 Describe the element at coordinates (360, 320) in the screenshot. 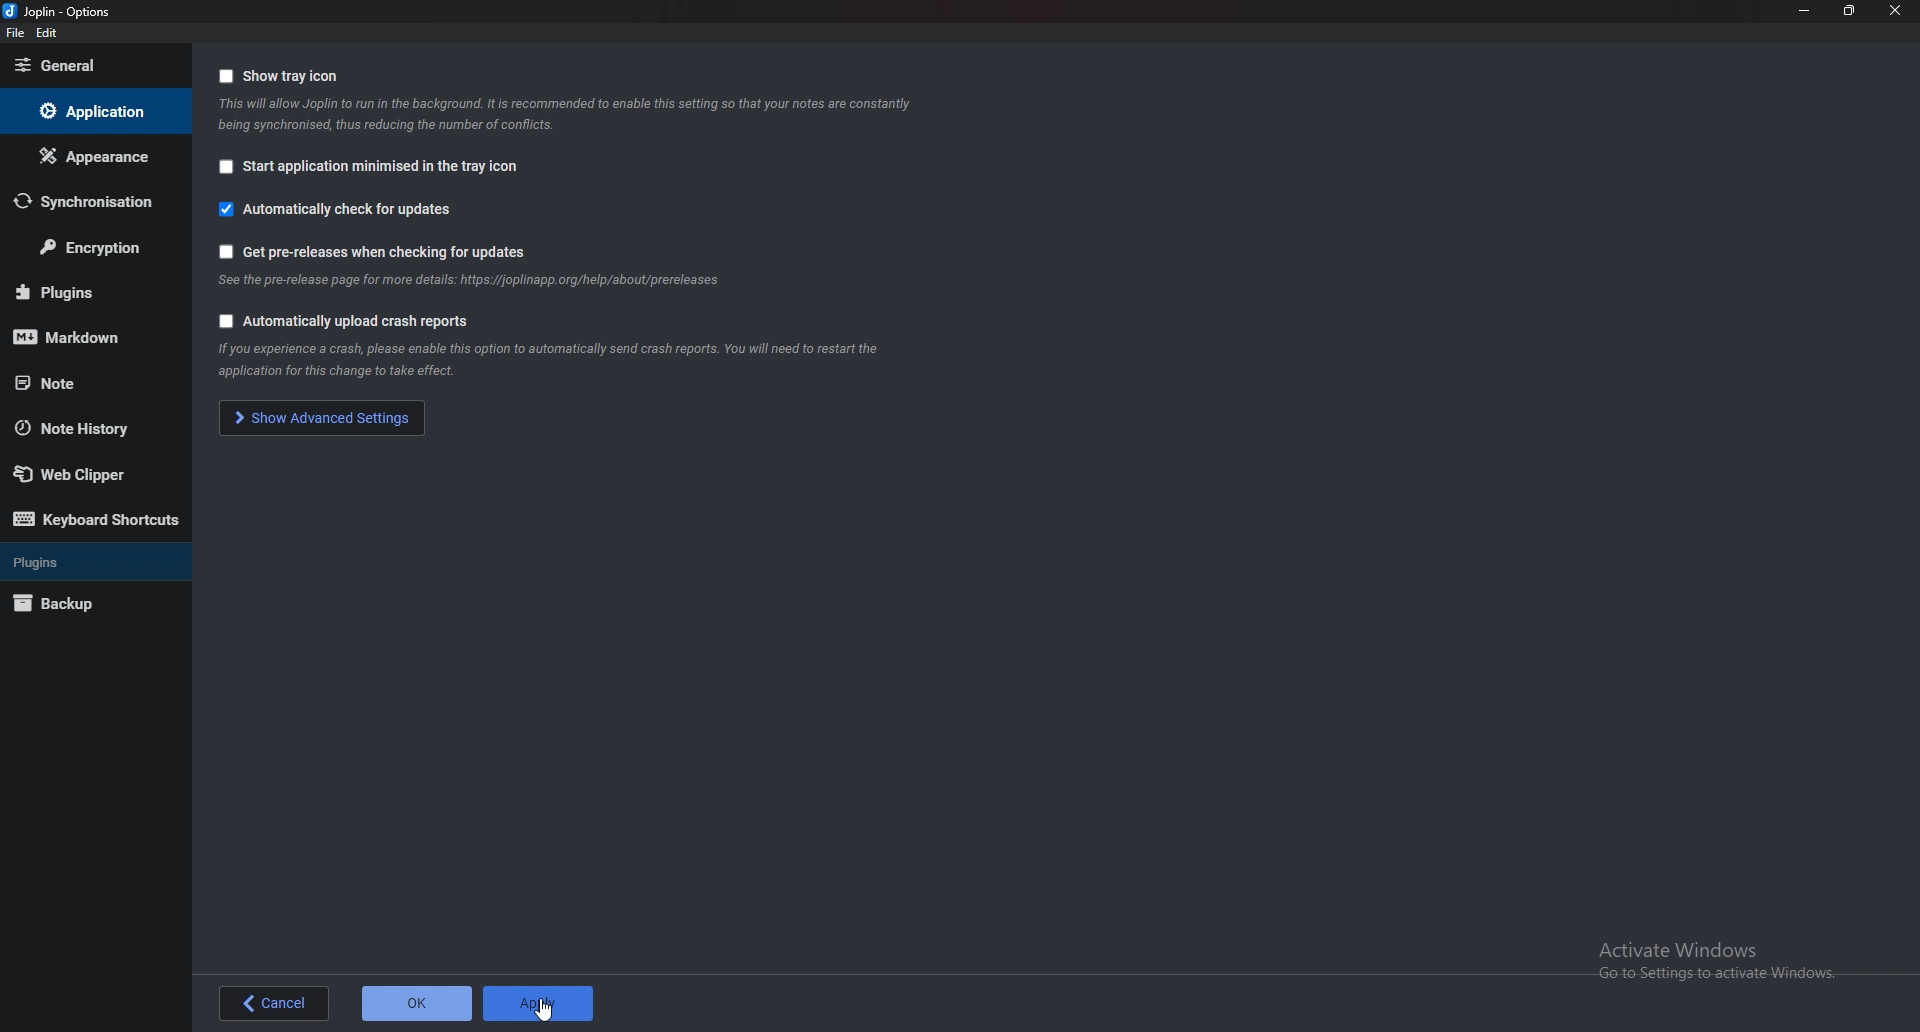

I see `Automatically upload crash reports` at that location.